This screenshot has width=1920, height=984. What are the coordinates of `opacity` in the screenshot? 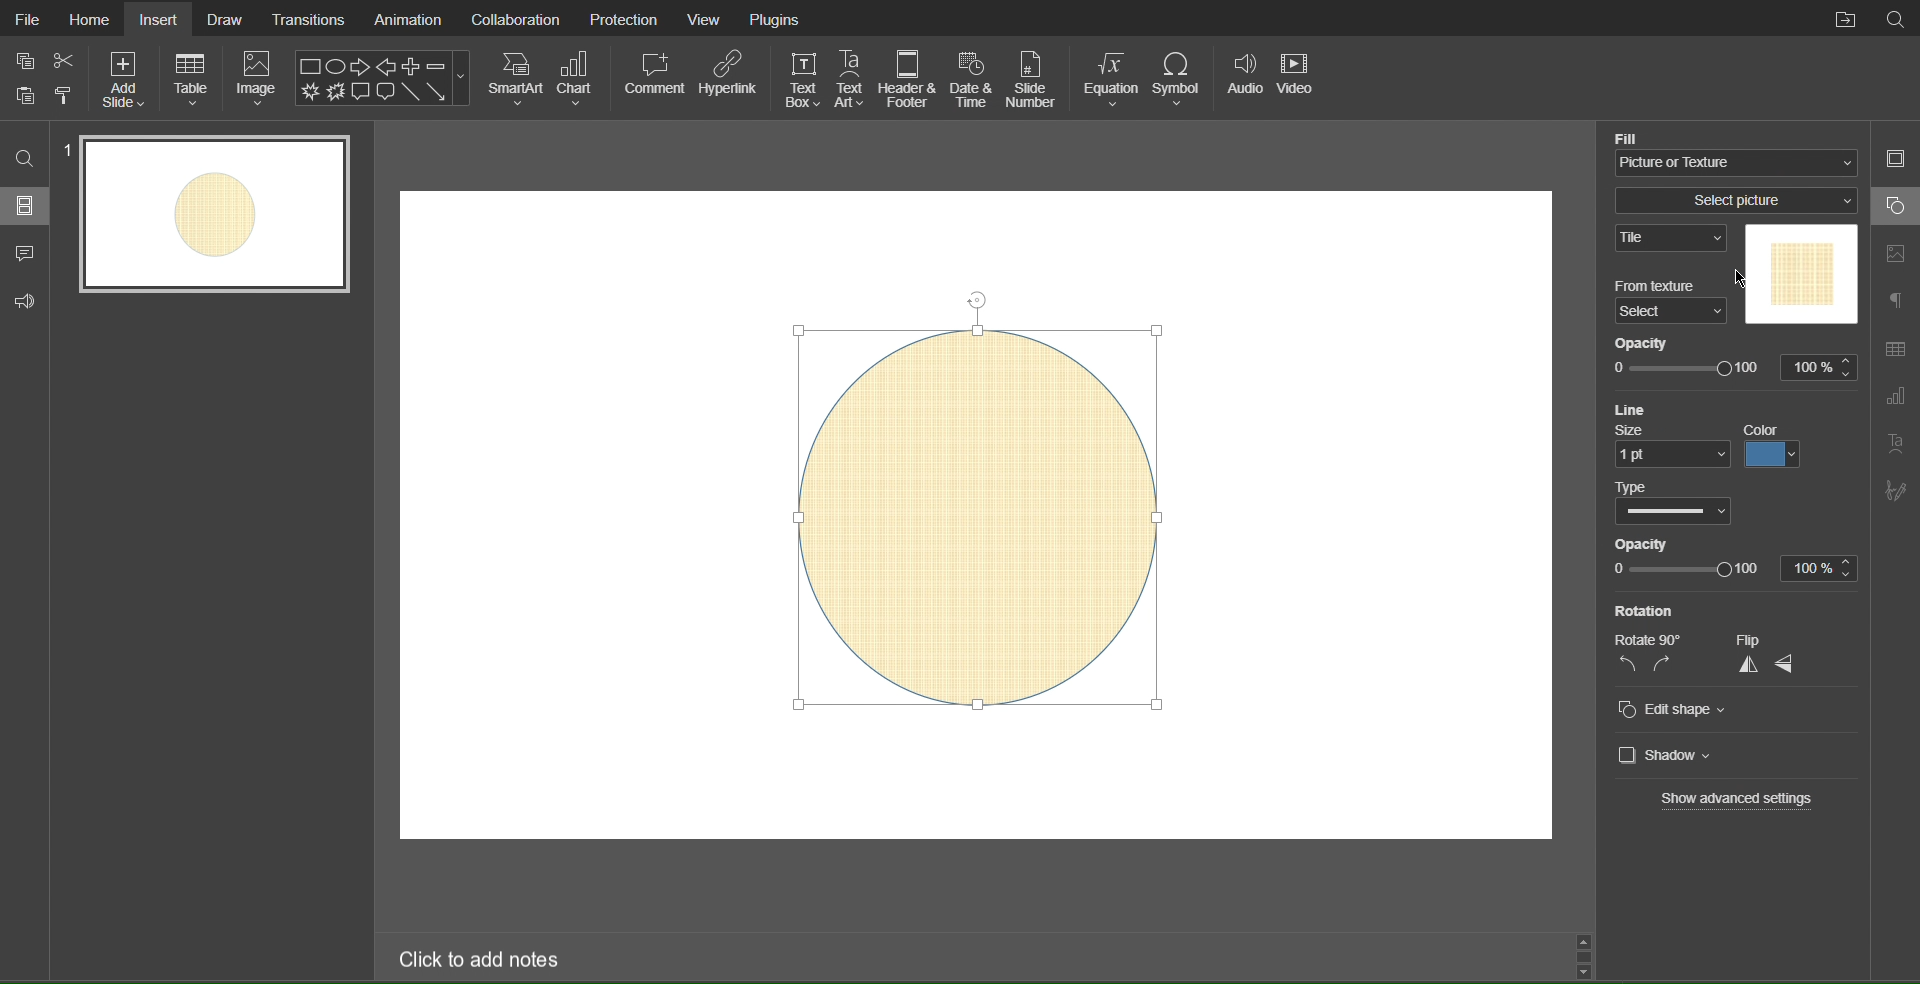 It's located at (1650, 342).